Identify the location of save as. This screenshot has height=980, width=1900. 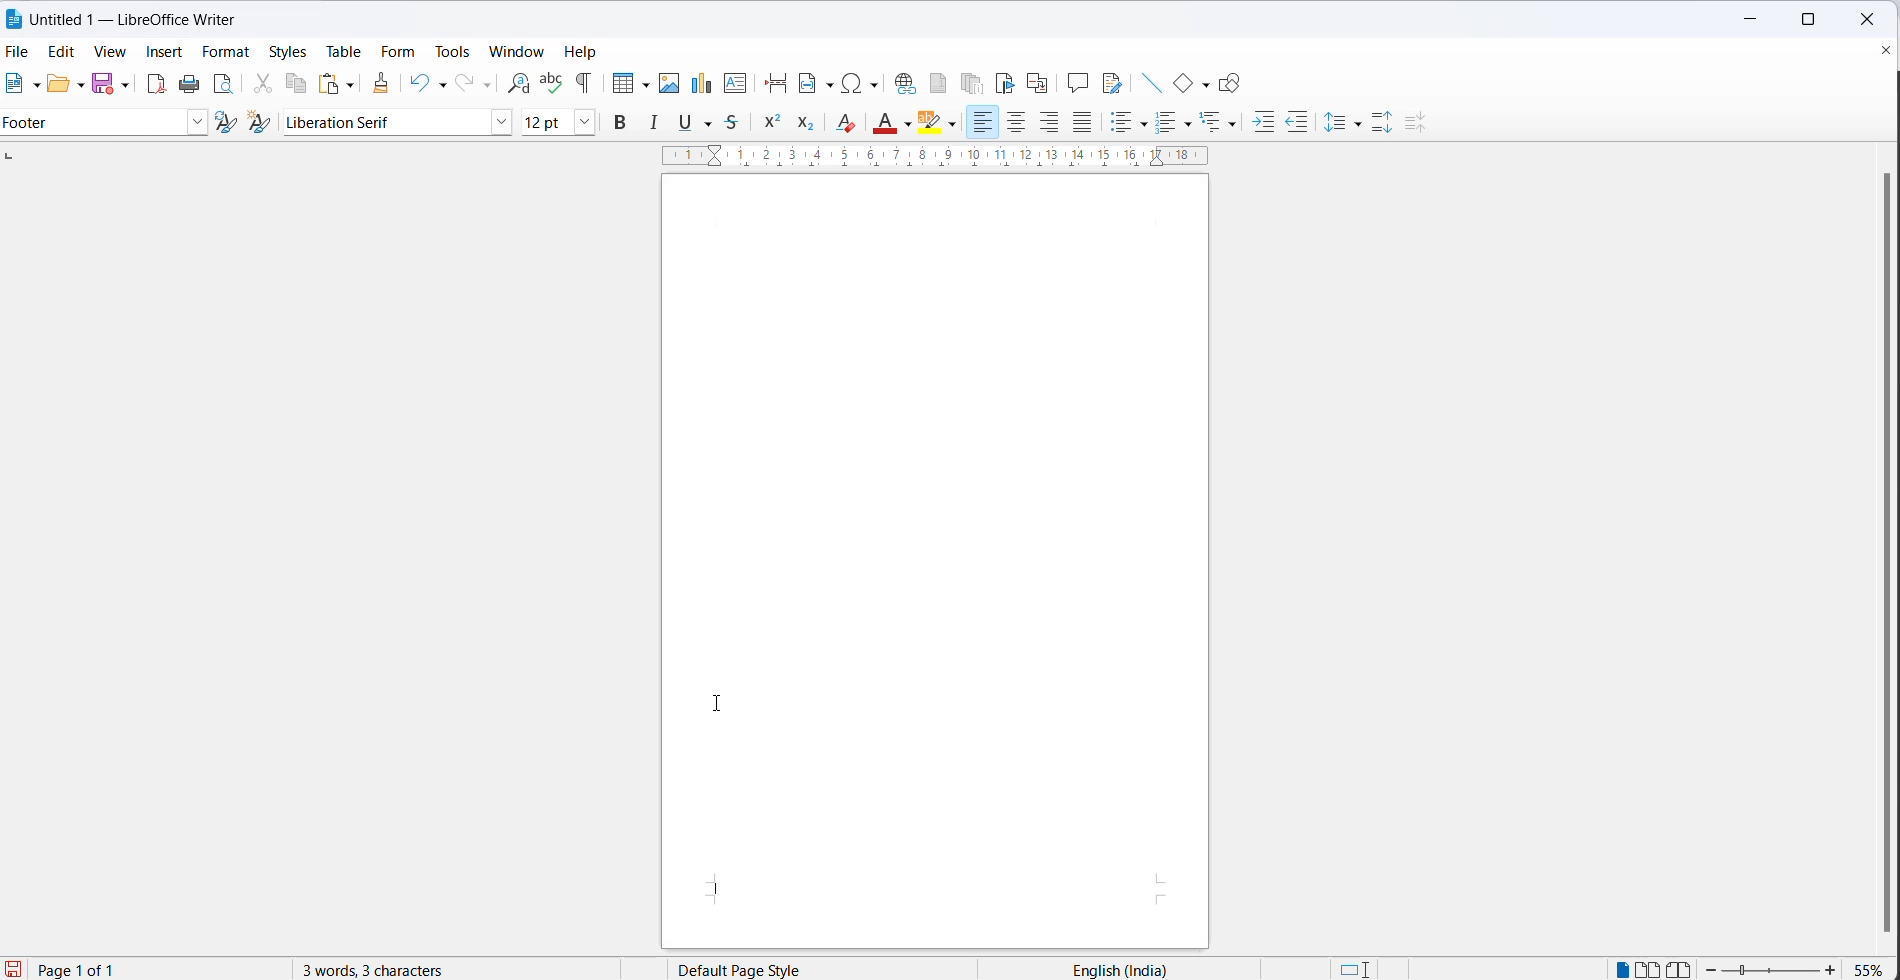
(125, 85).